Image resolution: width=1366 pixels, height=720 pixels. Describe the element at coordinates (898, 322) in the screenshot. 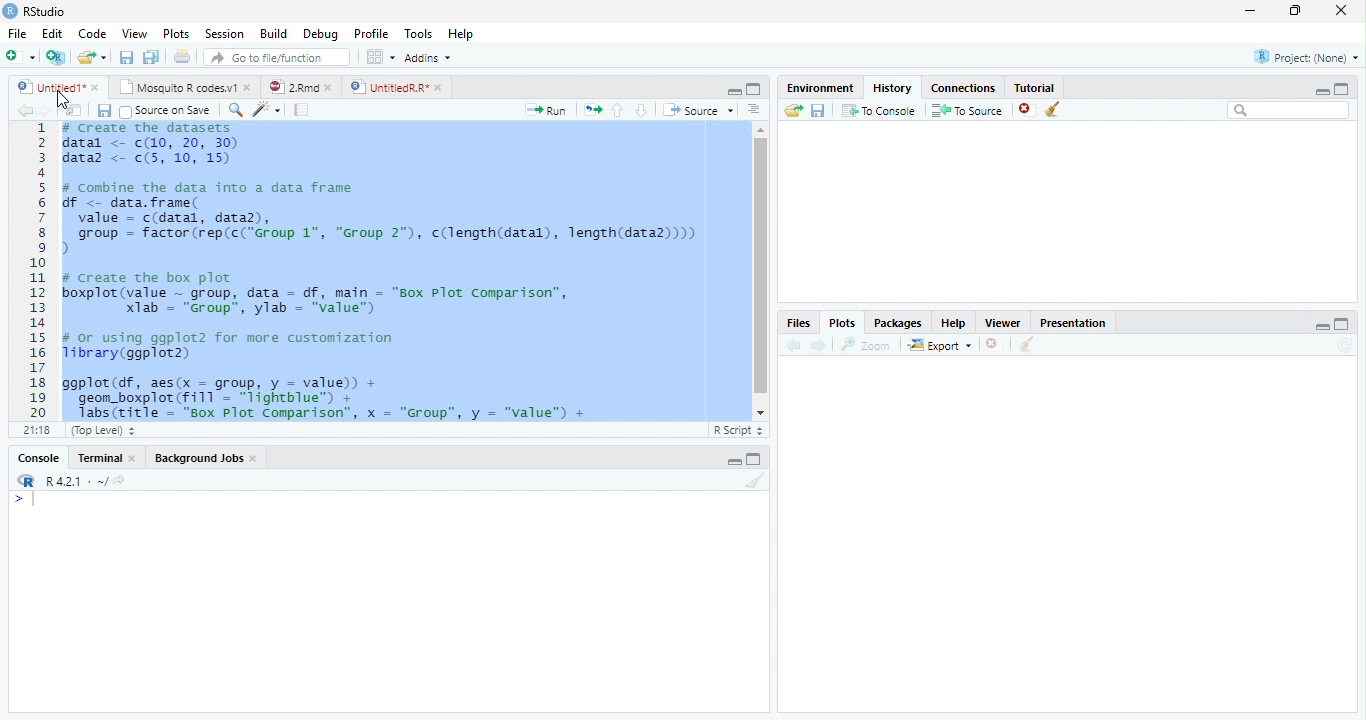

I see `Packages` at that location.